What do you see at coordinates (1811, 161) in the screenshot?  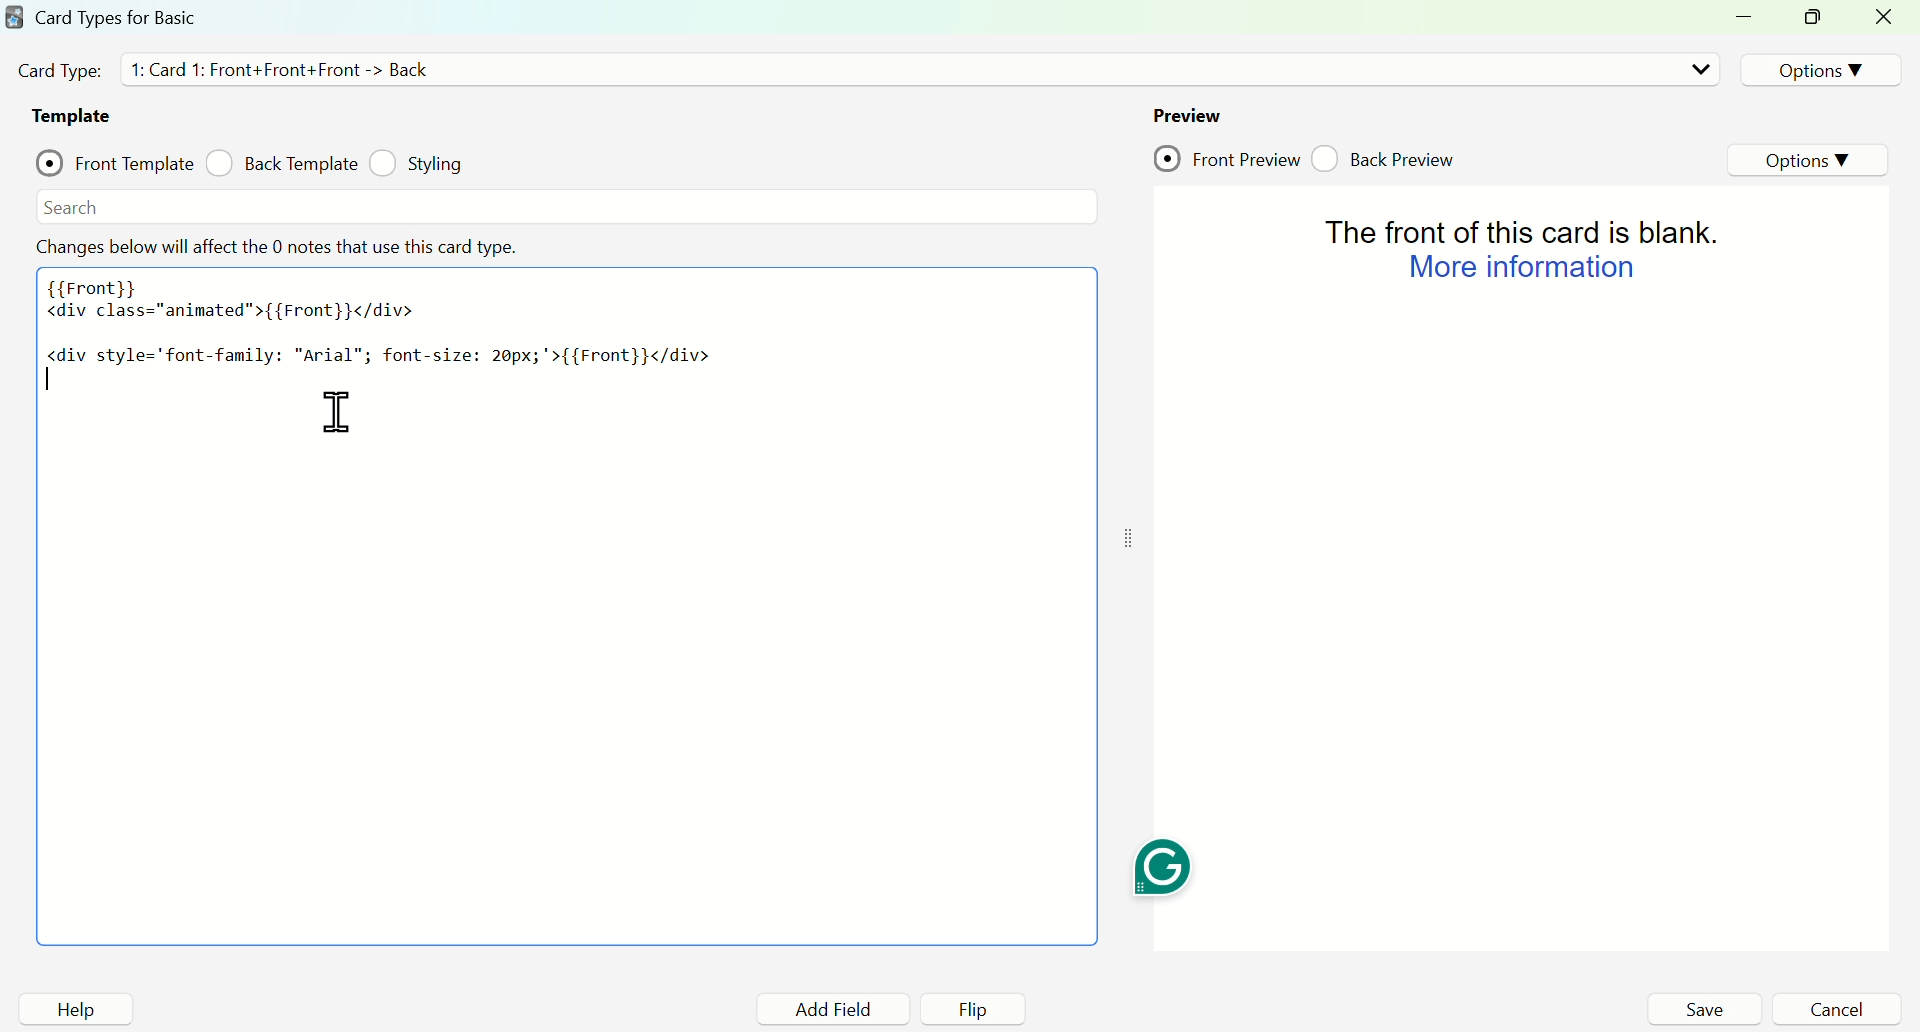 I see `Option` at bounding box center [1811, 161].